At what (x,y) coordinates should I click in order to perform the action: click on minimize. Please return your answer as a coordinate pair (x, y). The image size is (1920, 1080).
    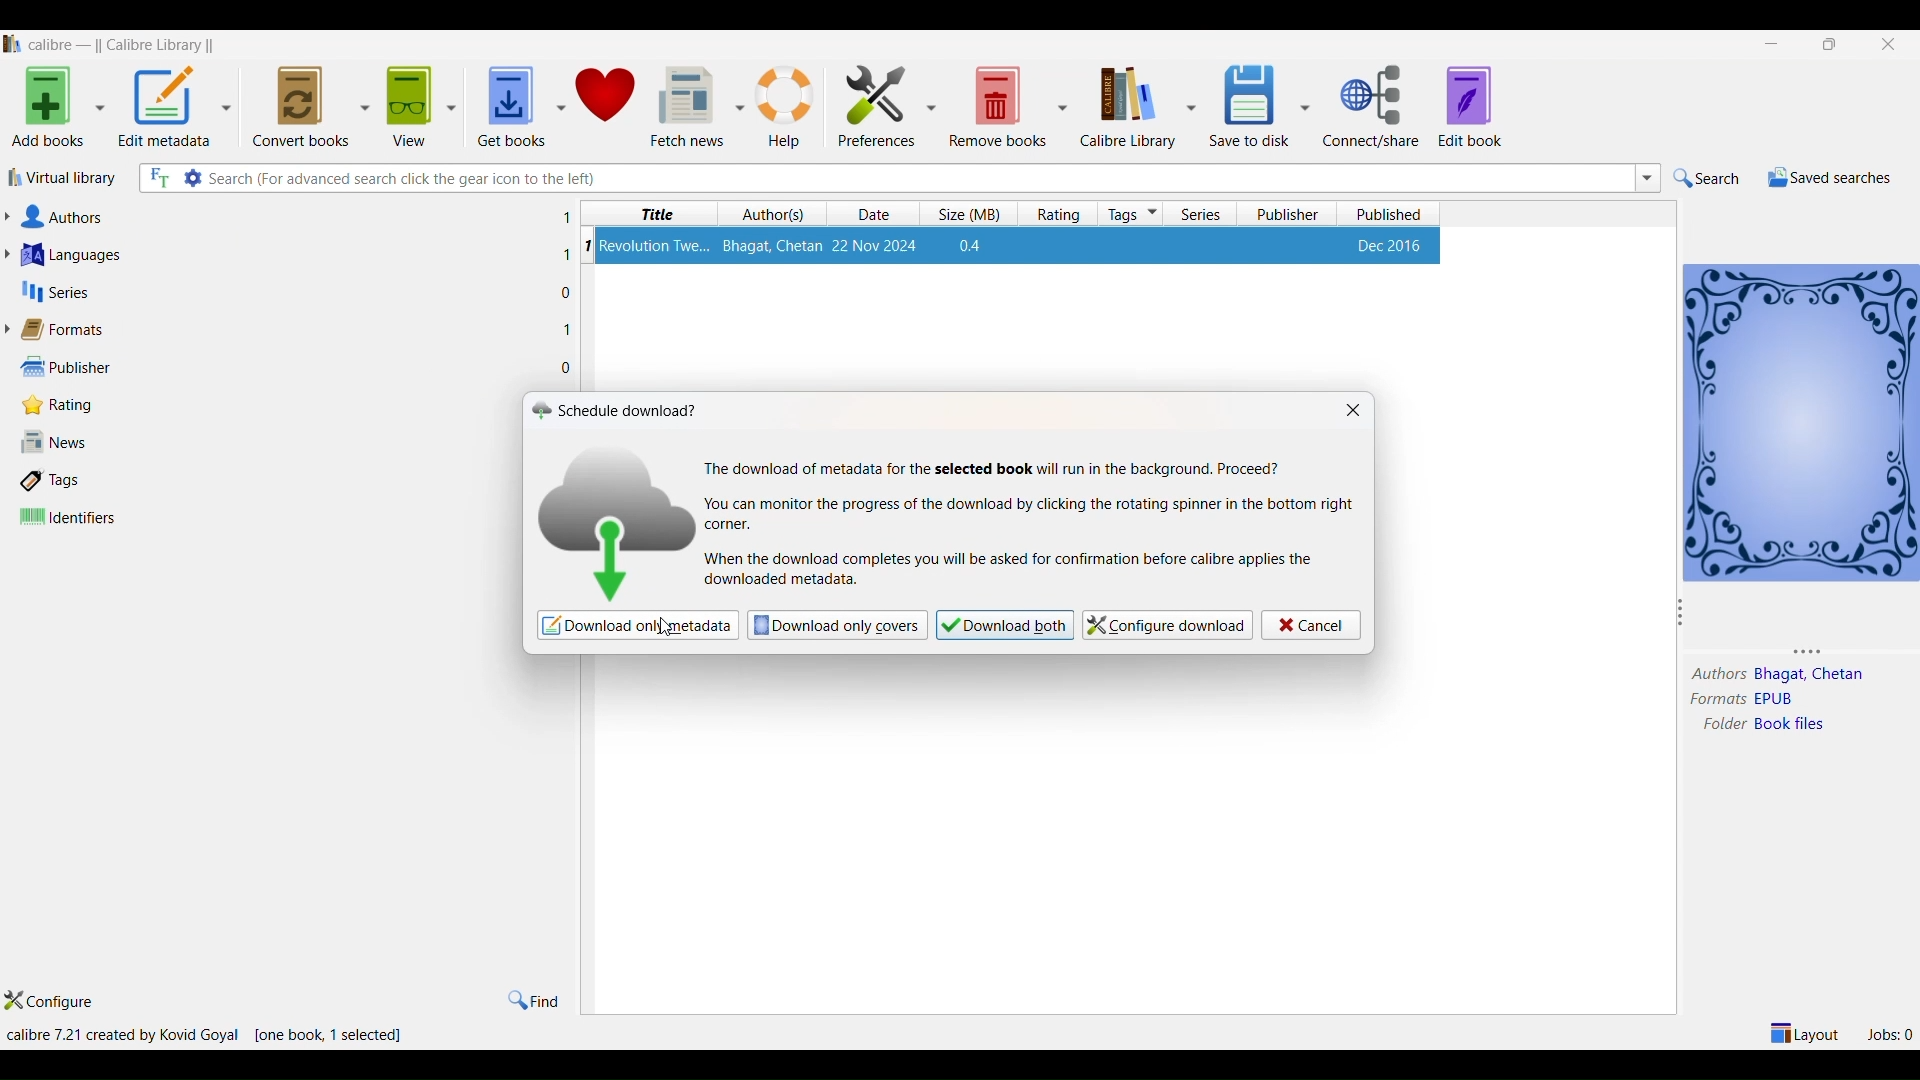
    Looking at the image, I should click on (1768, 42).